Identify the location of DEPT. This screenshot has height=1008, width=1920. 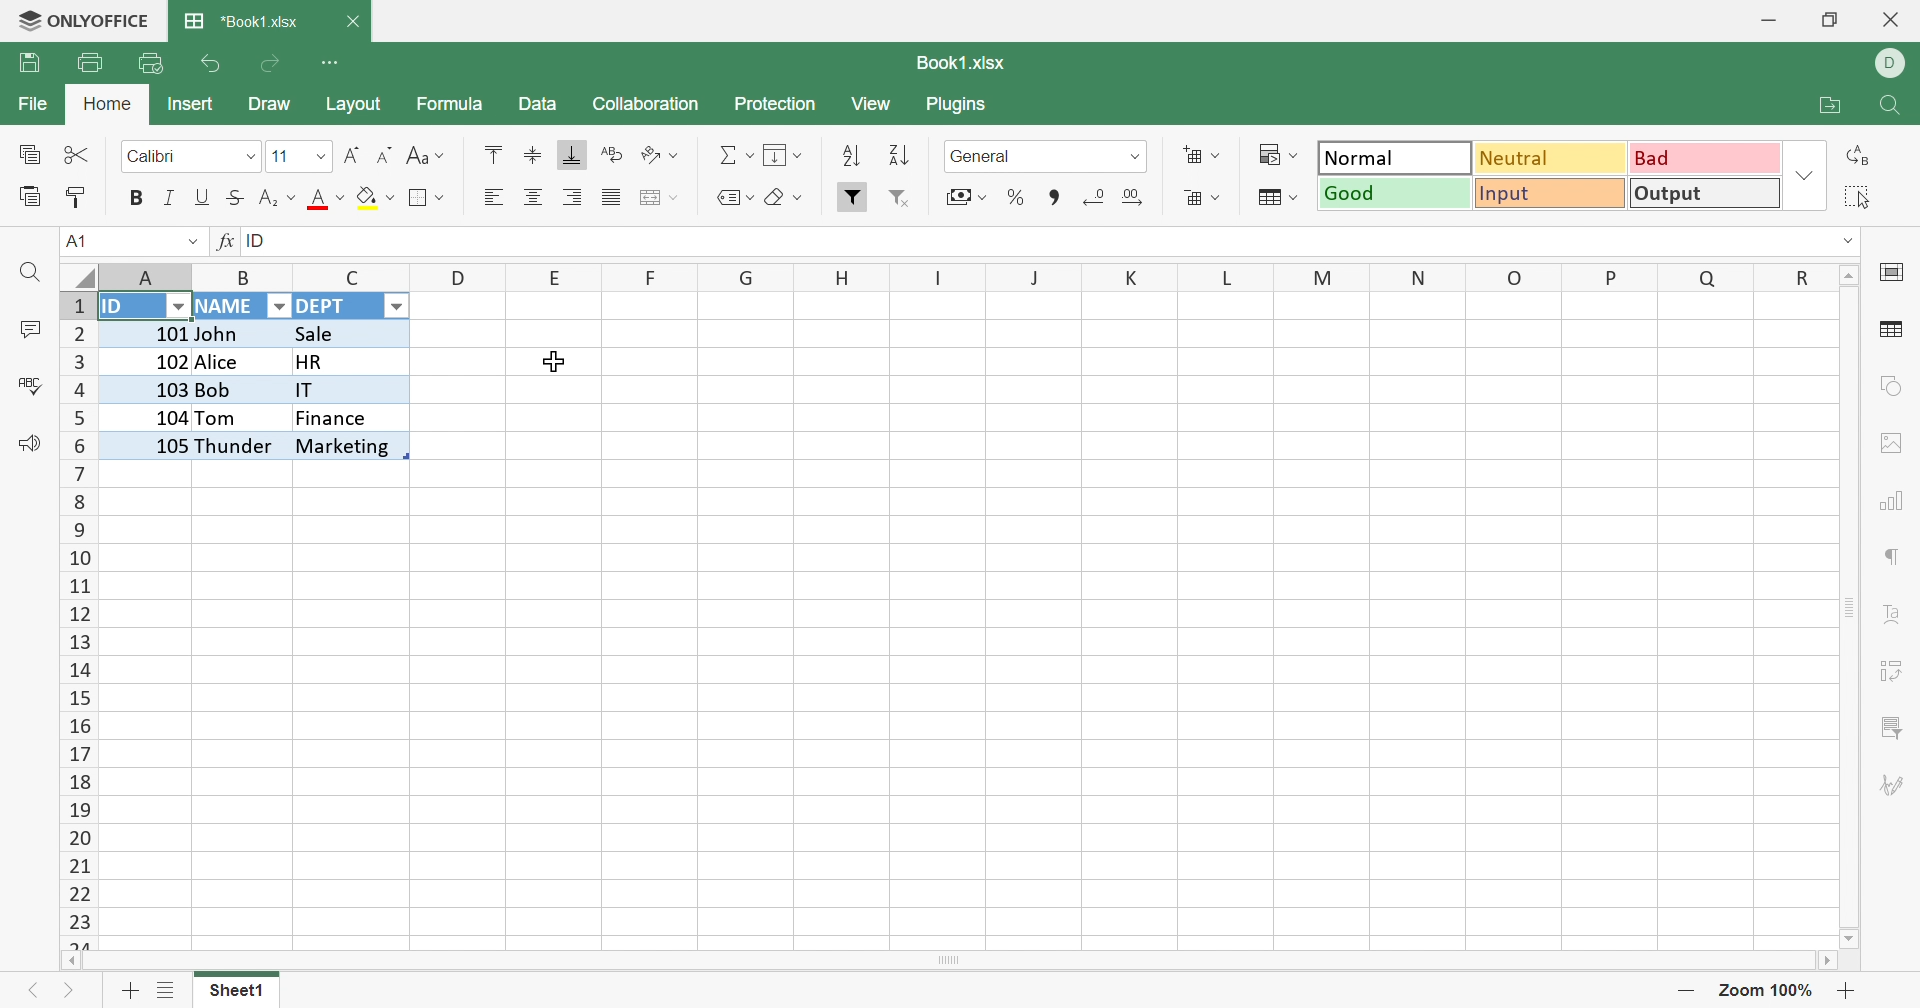
(328, 308).